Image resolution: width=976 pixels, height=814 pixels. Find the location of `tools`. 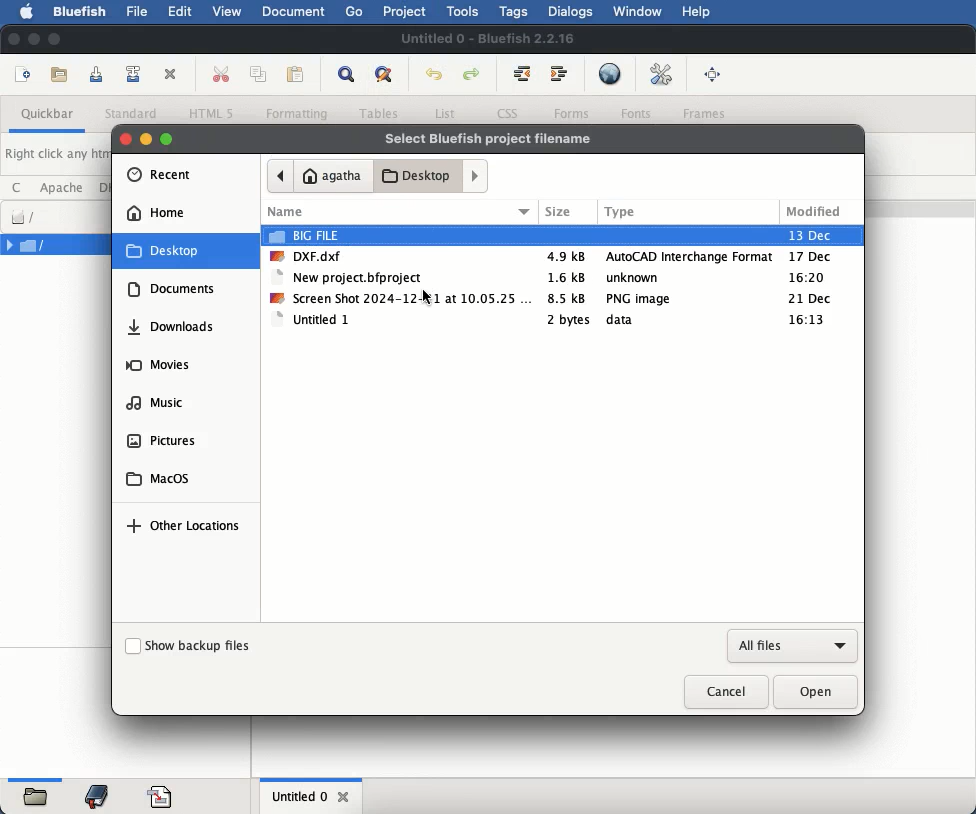

tools is located at coordinates (465, 11).